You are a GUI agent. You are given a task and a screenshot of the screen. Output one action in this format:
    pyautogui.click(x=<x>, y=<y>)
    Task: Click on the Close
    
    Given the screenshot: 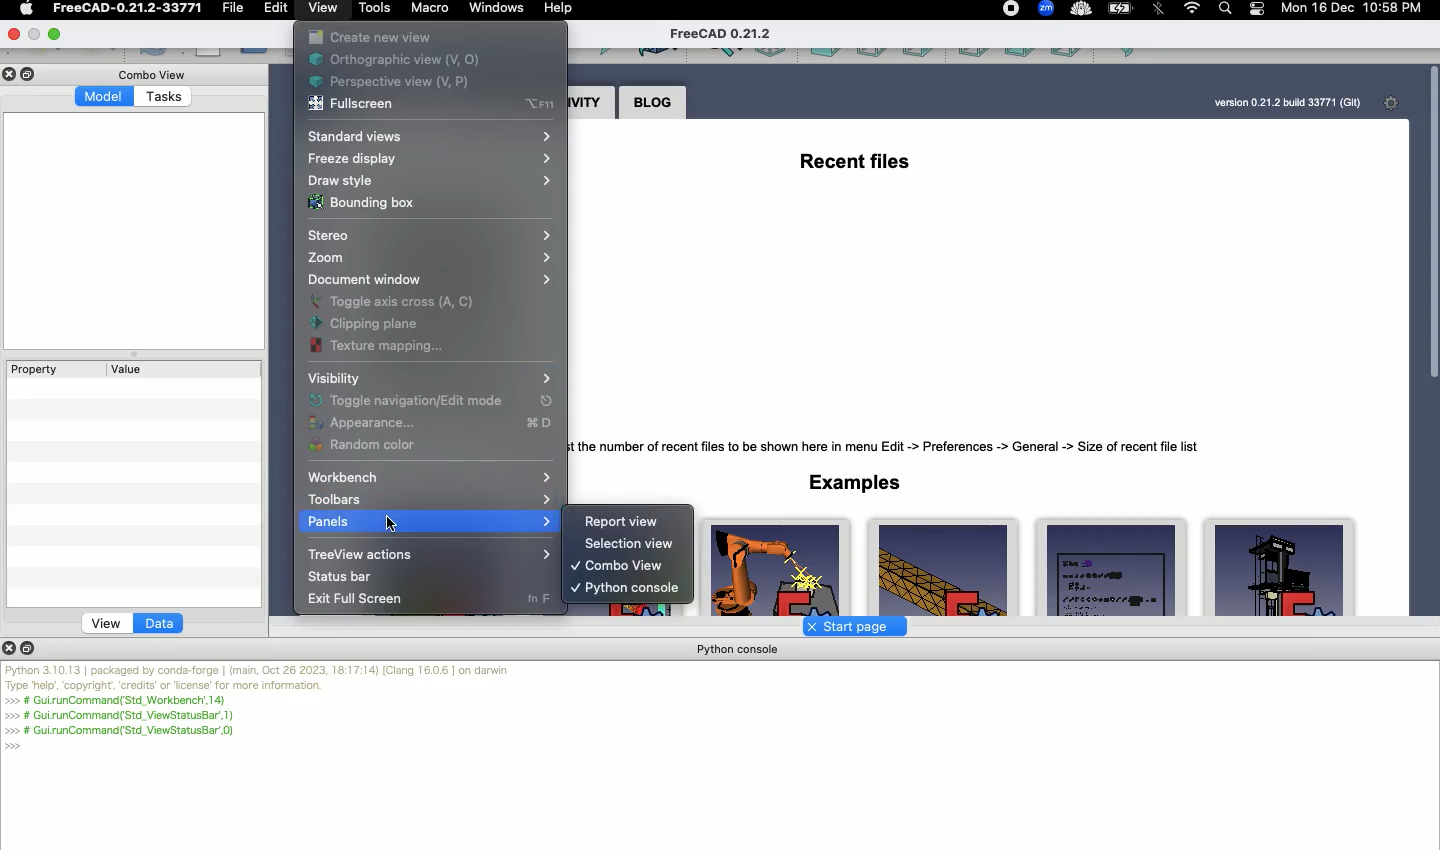 What is the action you would take?
    pyautogui.click(x=13, y=74)
    